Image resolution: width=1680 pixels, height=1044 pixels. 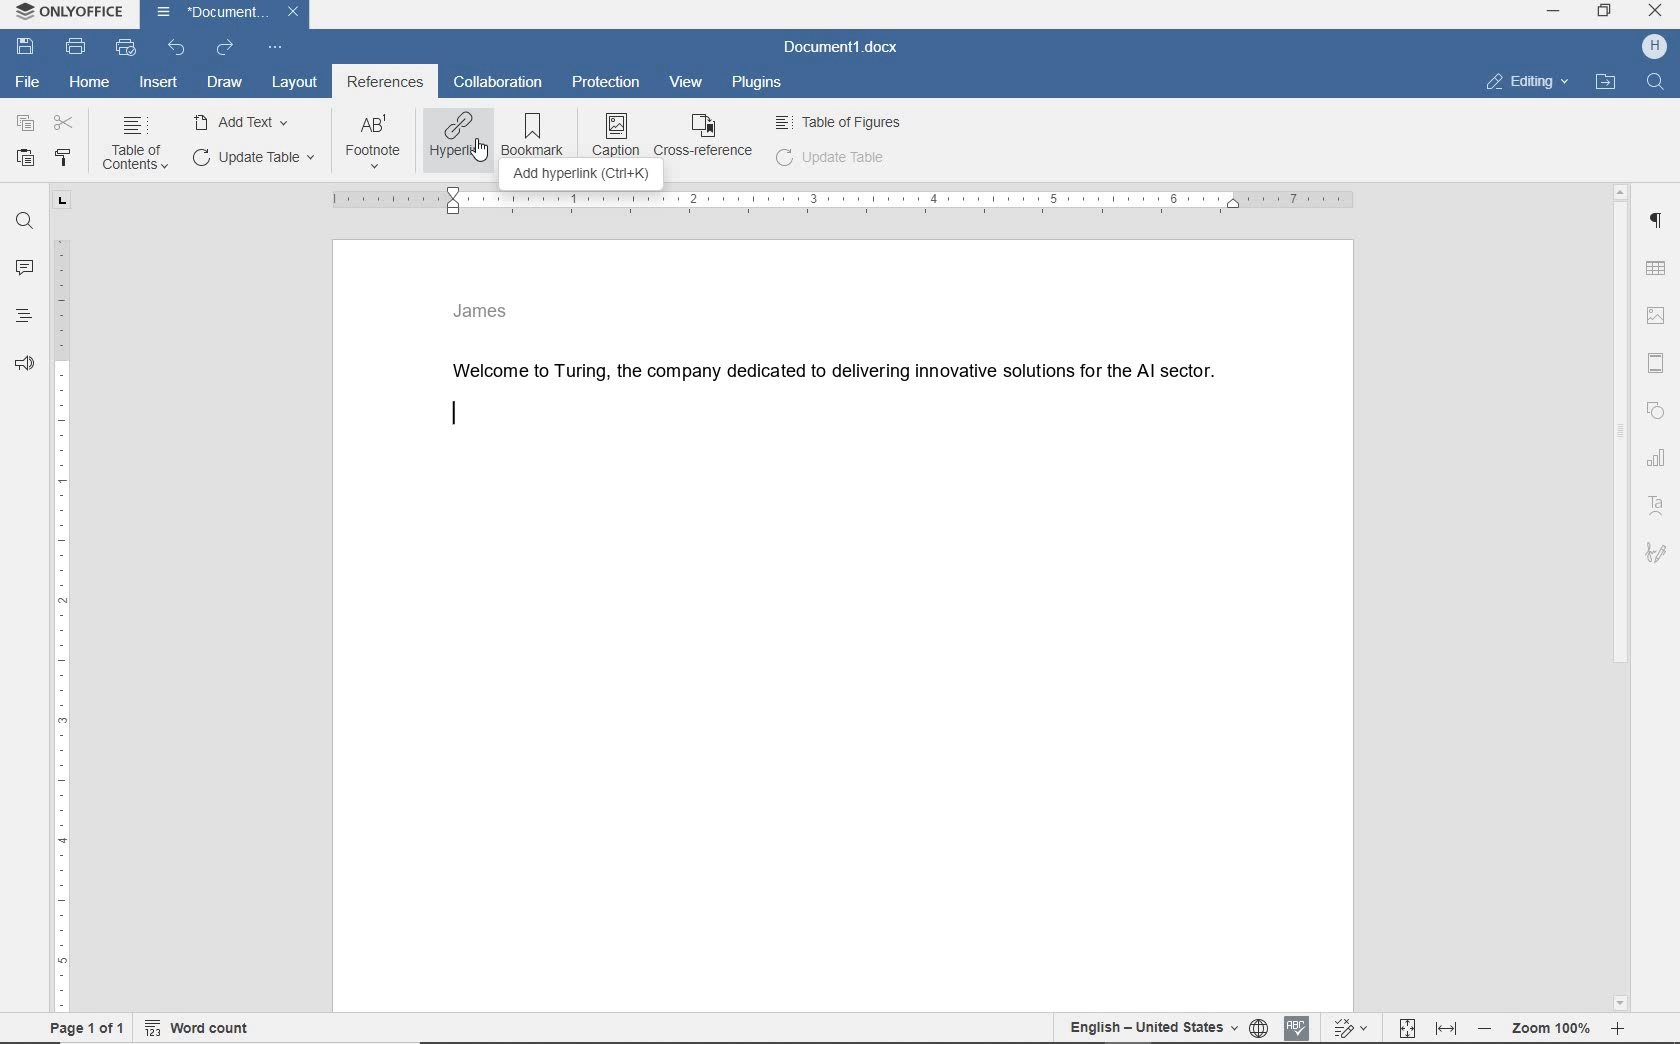 What do you see at coordinates (1259, 1029) in the screenshot?
I see `set document language` at bounding box center [1259, 1029].